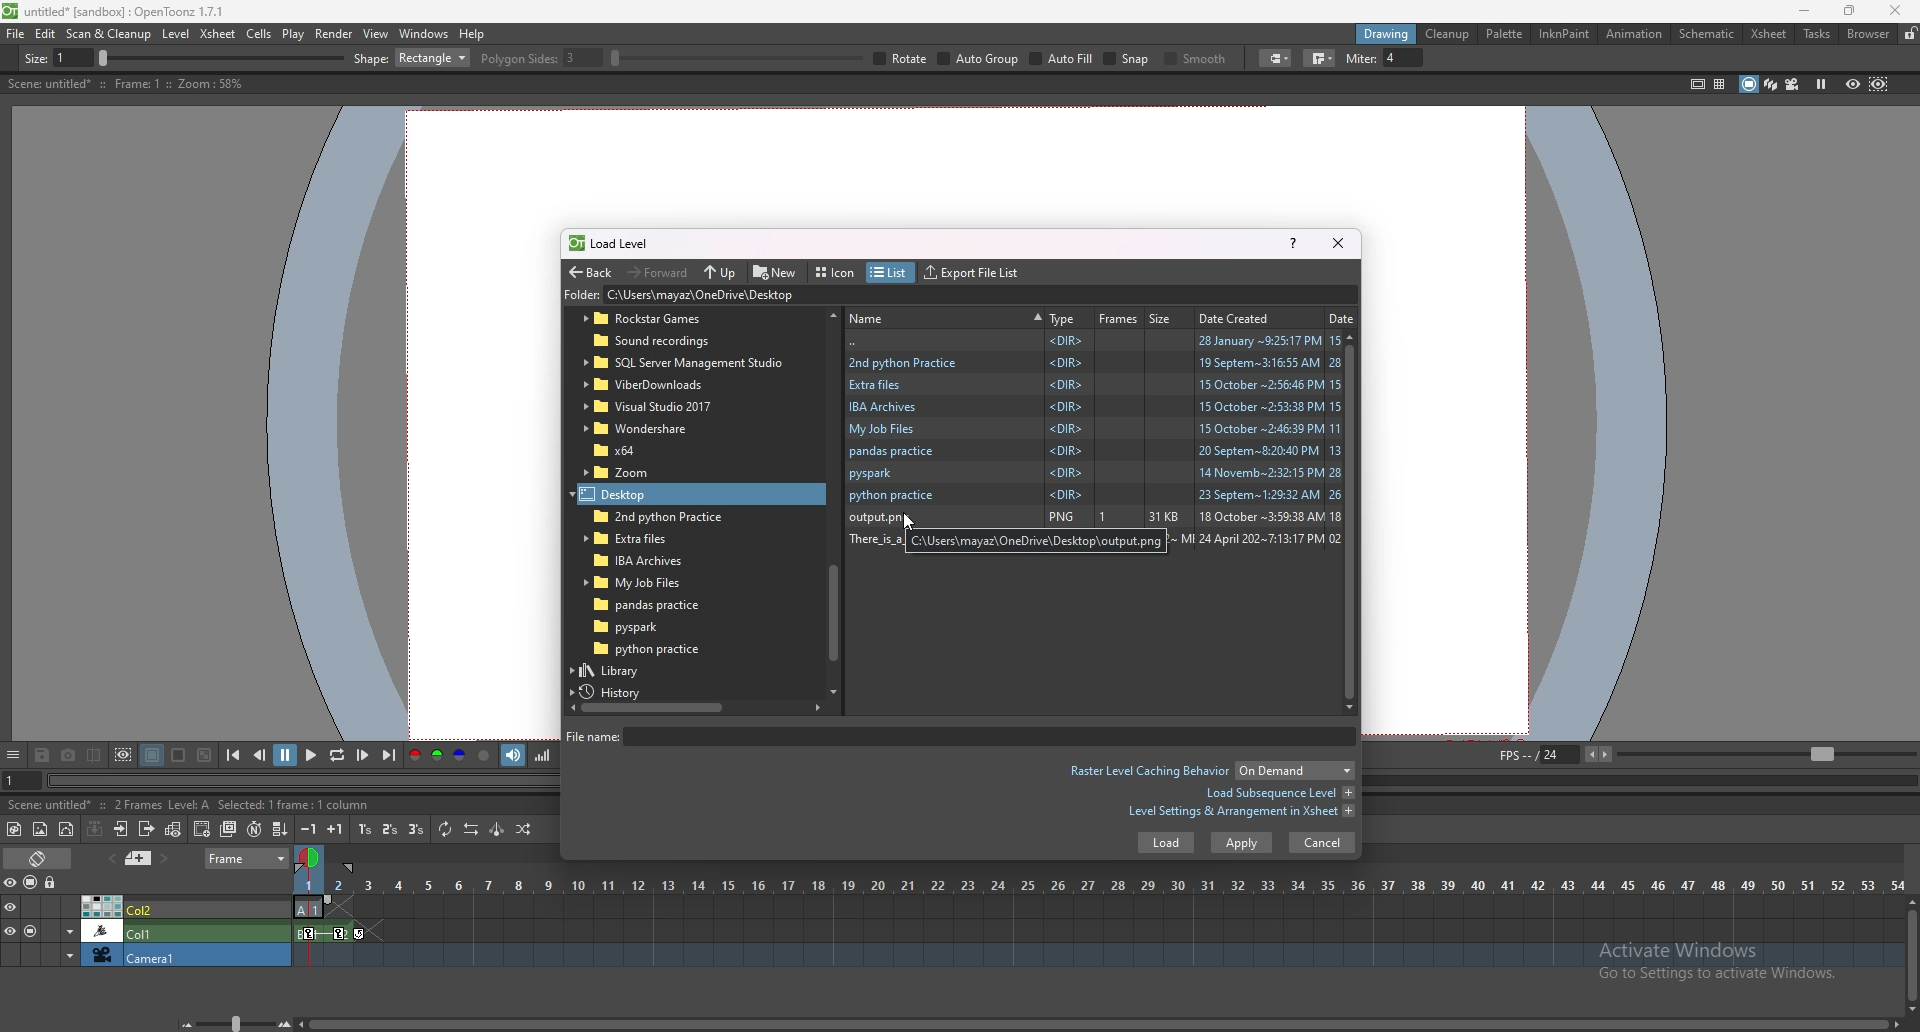 Image resolution: width=1920 pixels, height=1032 pixels. Describe the element at coordinates (1704, 753) in the screenshot. I see `fps` at that location.